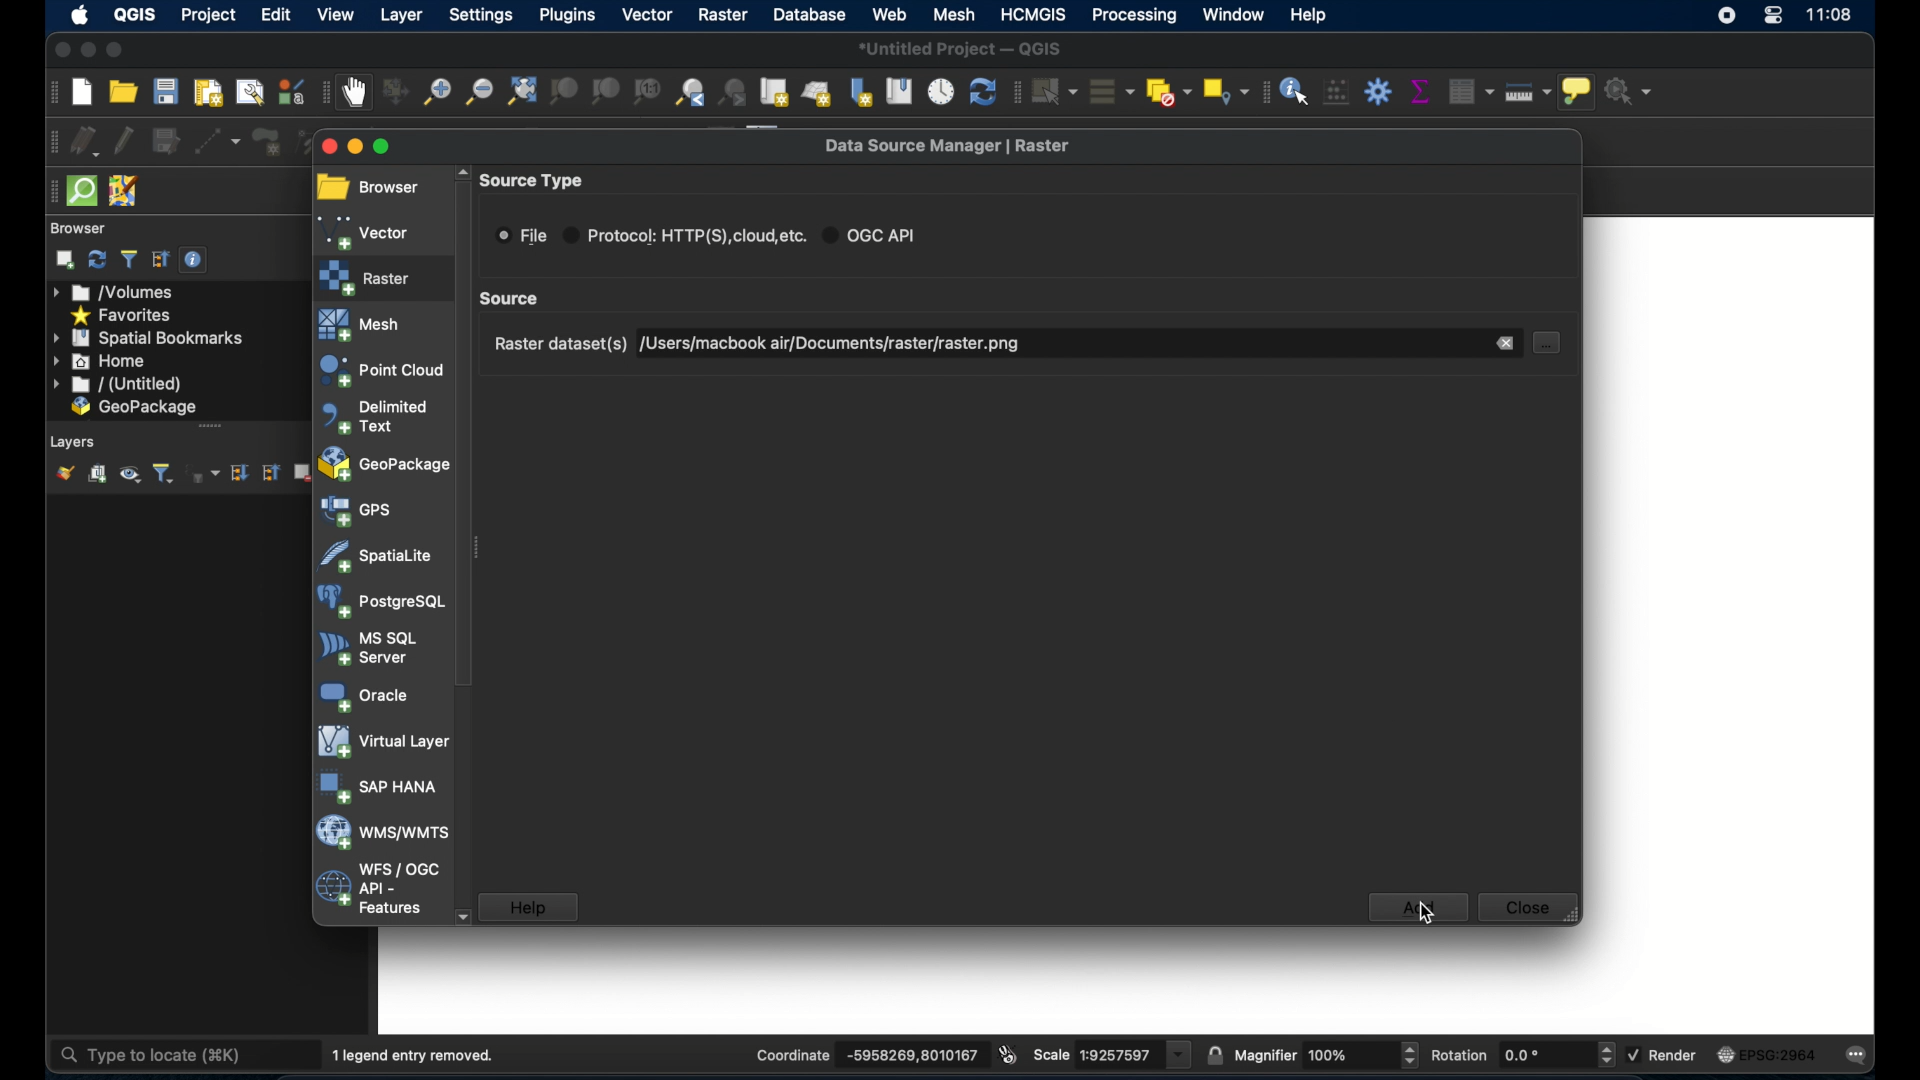 This screenshot has width=1920, height=1080. Describe the element at coordinates (818, 95) in the screenshot. I see `new 3d map view` at that location.